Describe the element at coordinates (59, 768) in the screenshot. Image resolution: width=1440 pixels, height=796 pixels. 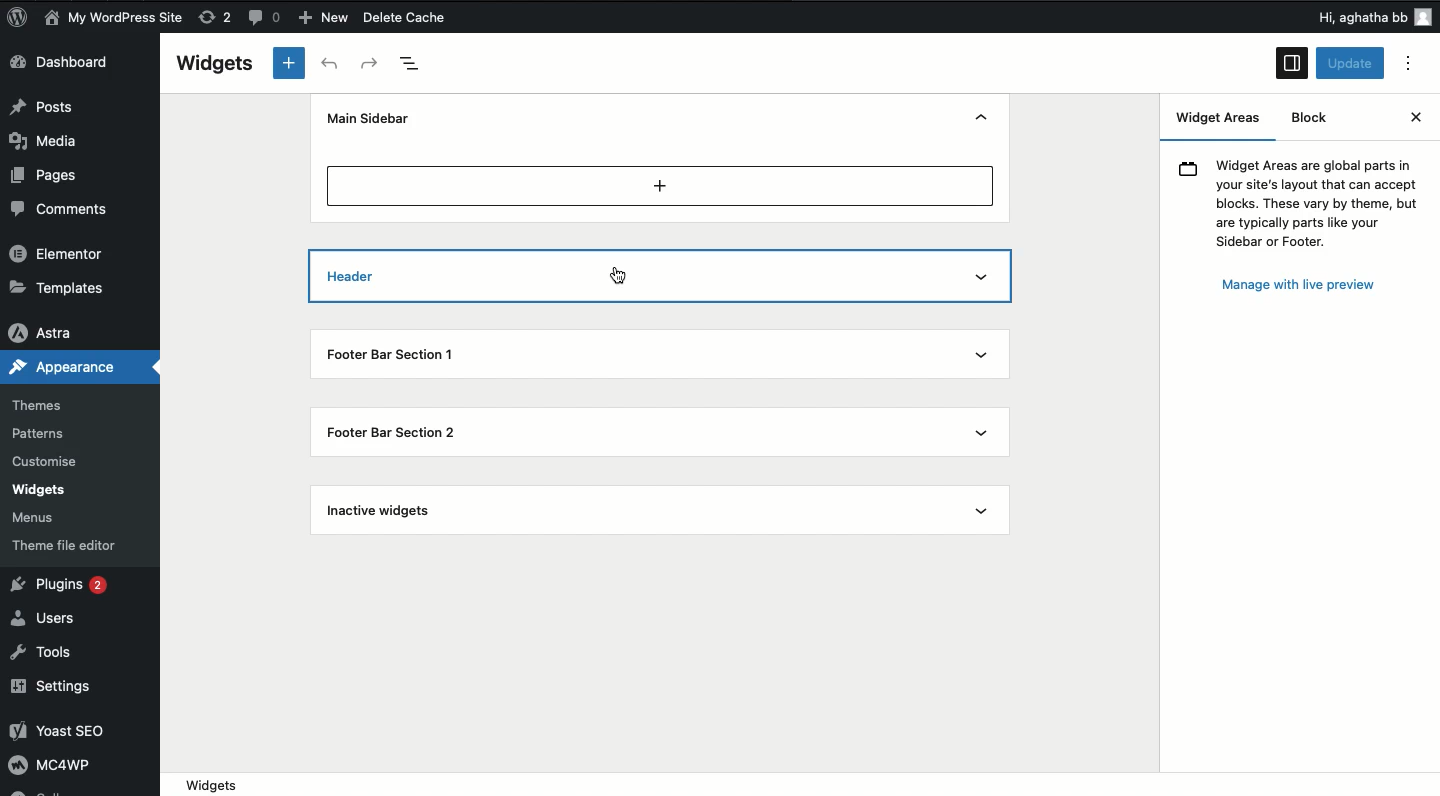
I see `MC4WP` at that location.